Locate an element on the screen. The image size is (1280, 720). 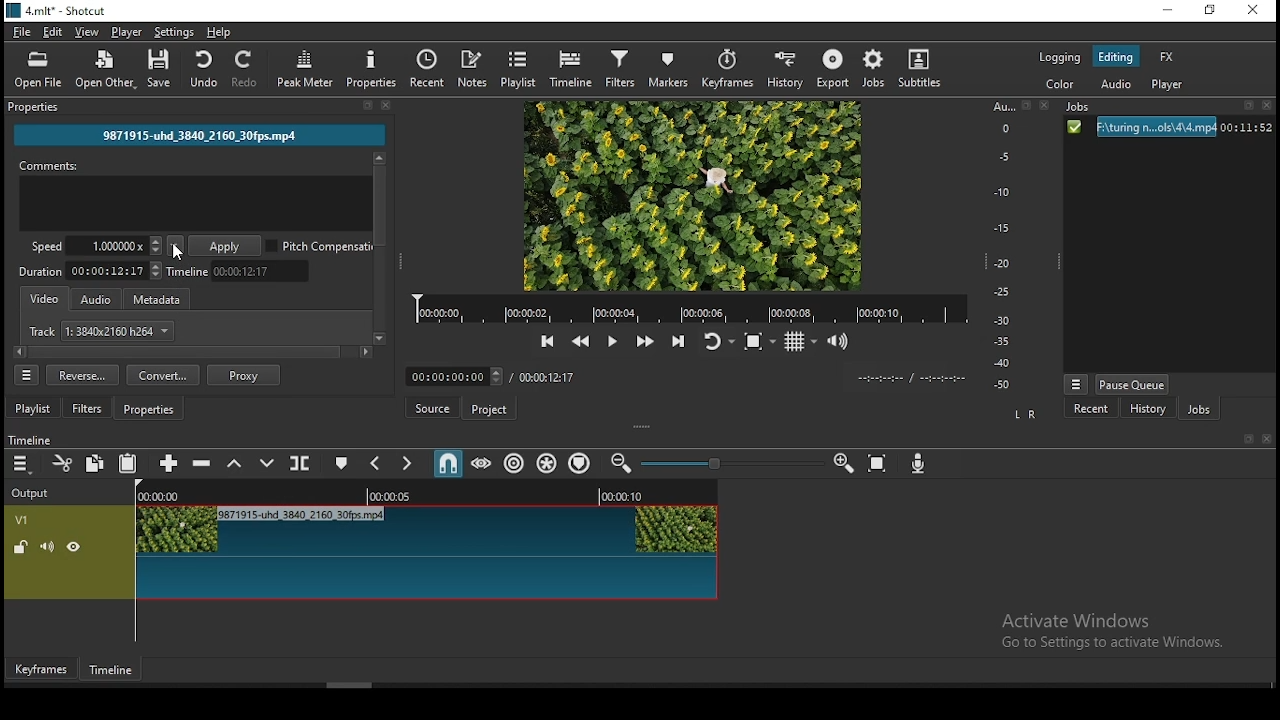
playback speed presets is located at coordinates (175, 246).